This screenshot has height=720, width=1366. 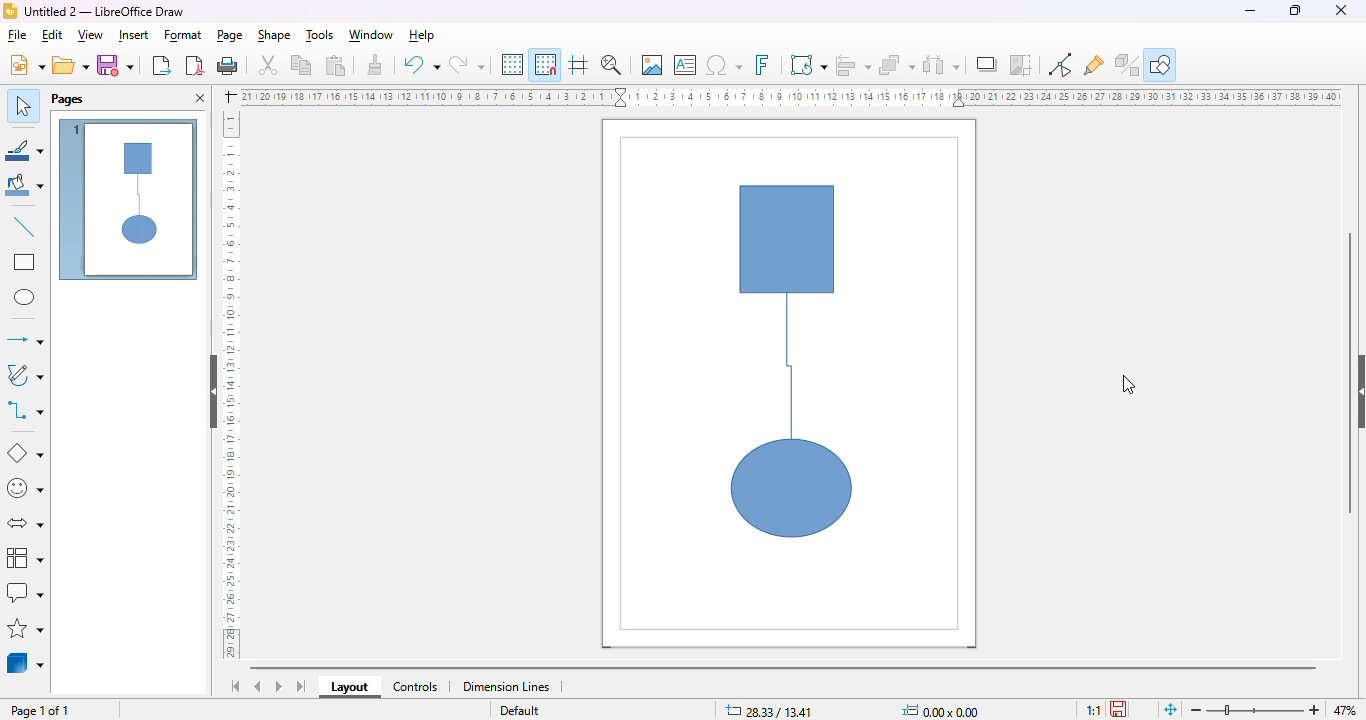 What do you see at coordinates (336, 65) in the screenshot?
I see `paste` at bounding box center [336, 65].